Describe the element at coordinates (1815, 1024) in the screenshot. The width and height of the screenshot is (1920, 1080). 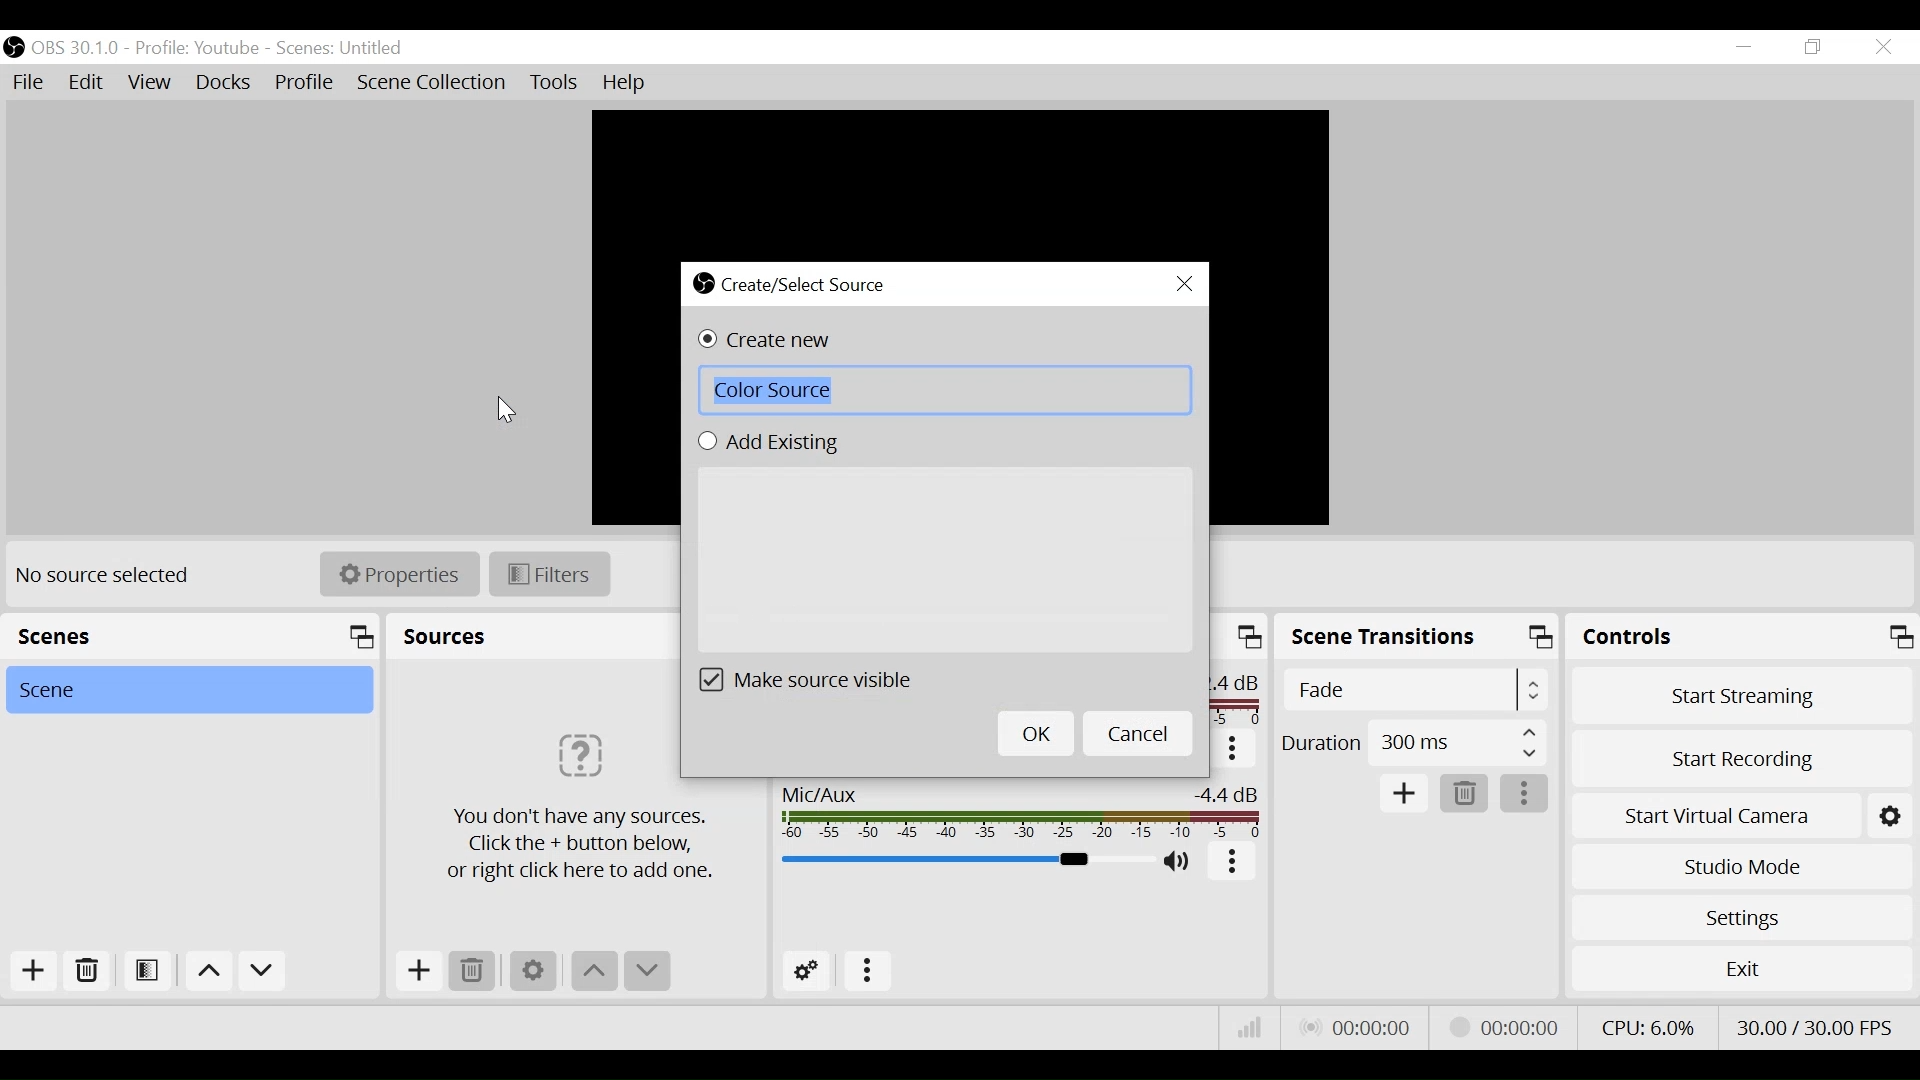
I see `Frame Per Second` at that location.